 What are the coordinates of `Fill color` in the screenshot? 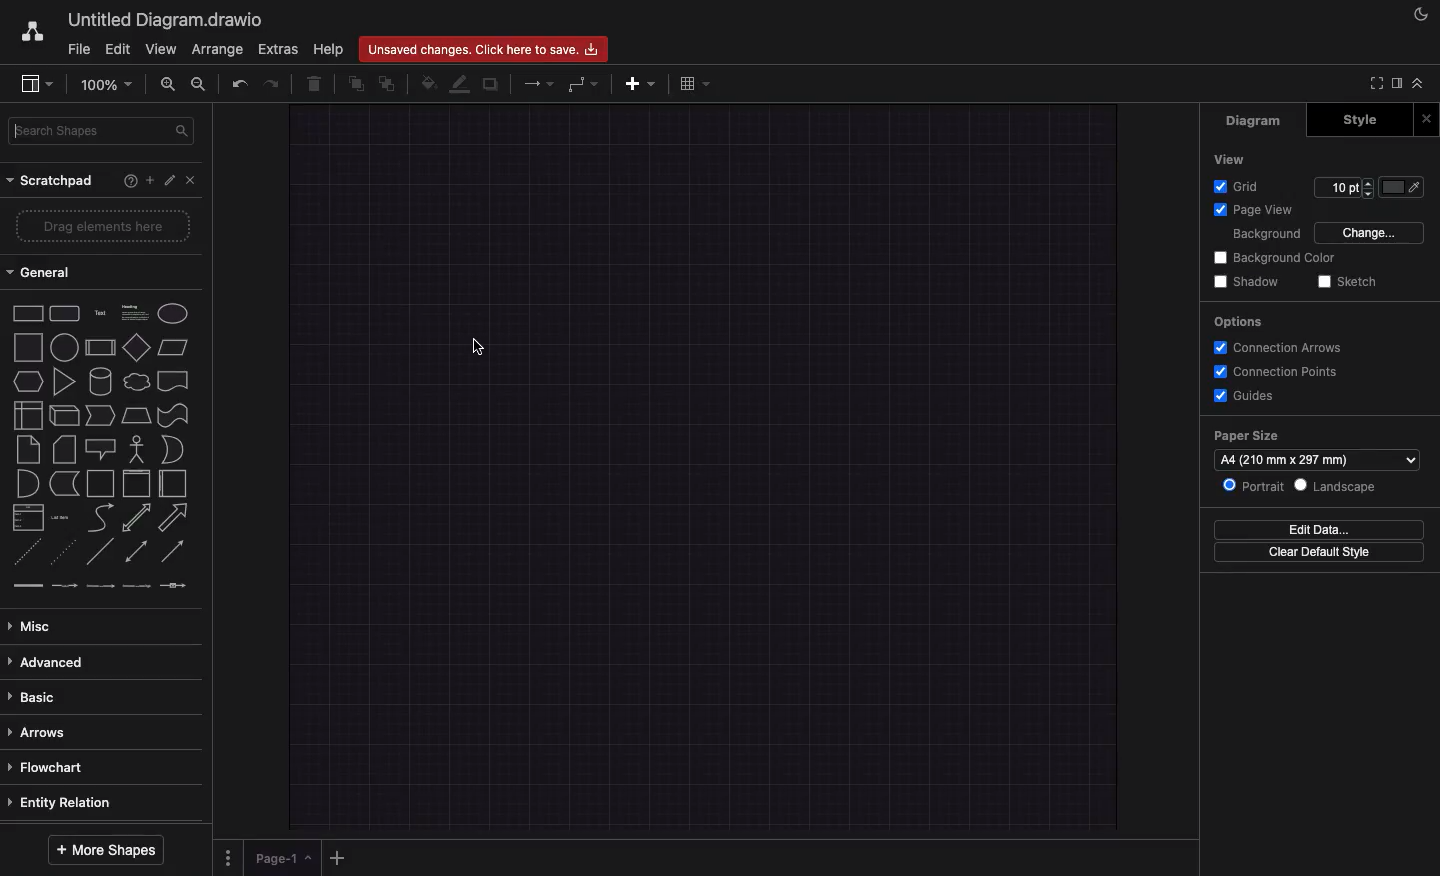 It's located at (429, 83).